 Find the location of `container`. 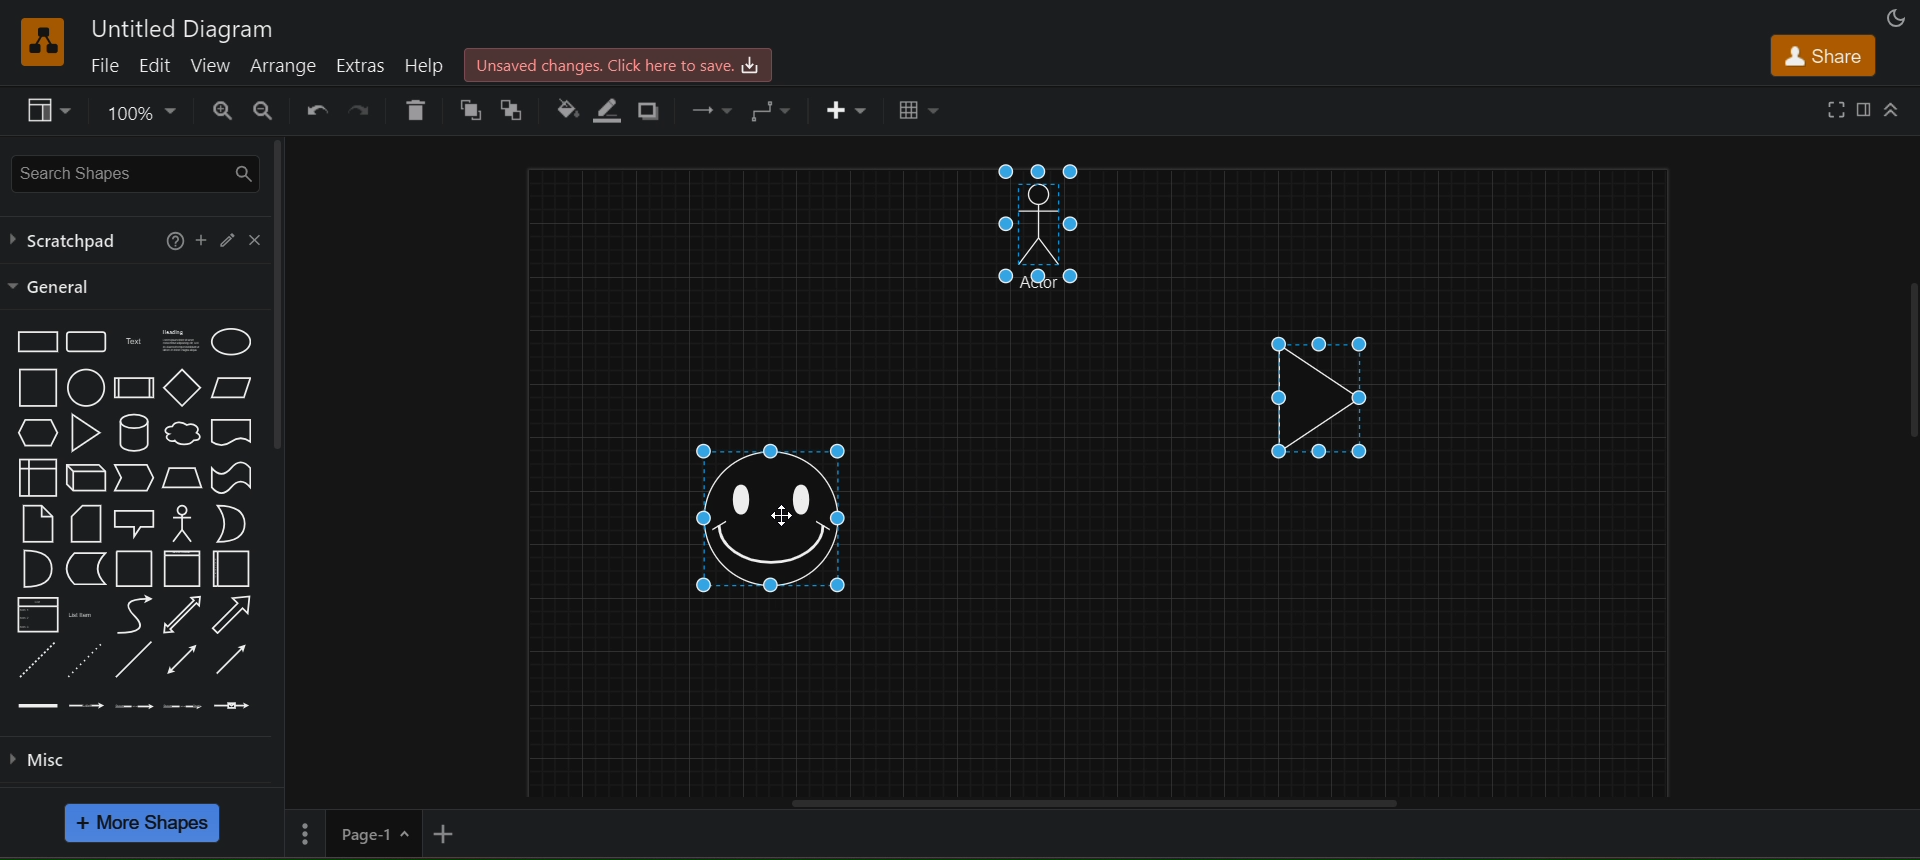

container is located at coordinates (136, 568).